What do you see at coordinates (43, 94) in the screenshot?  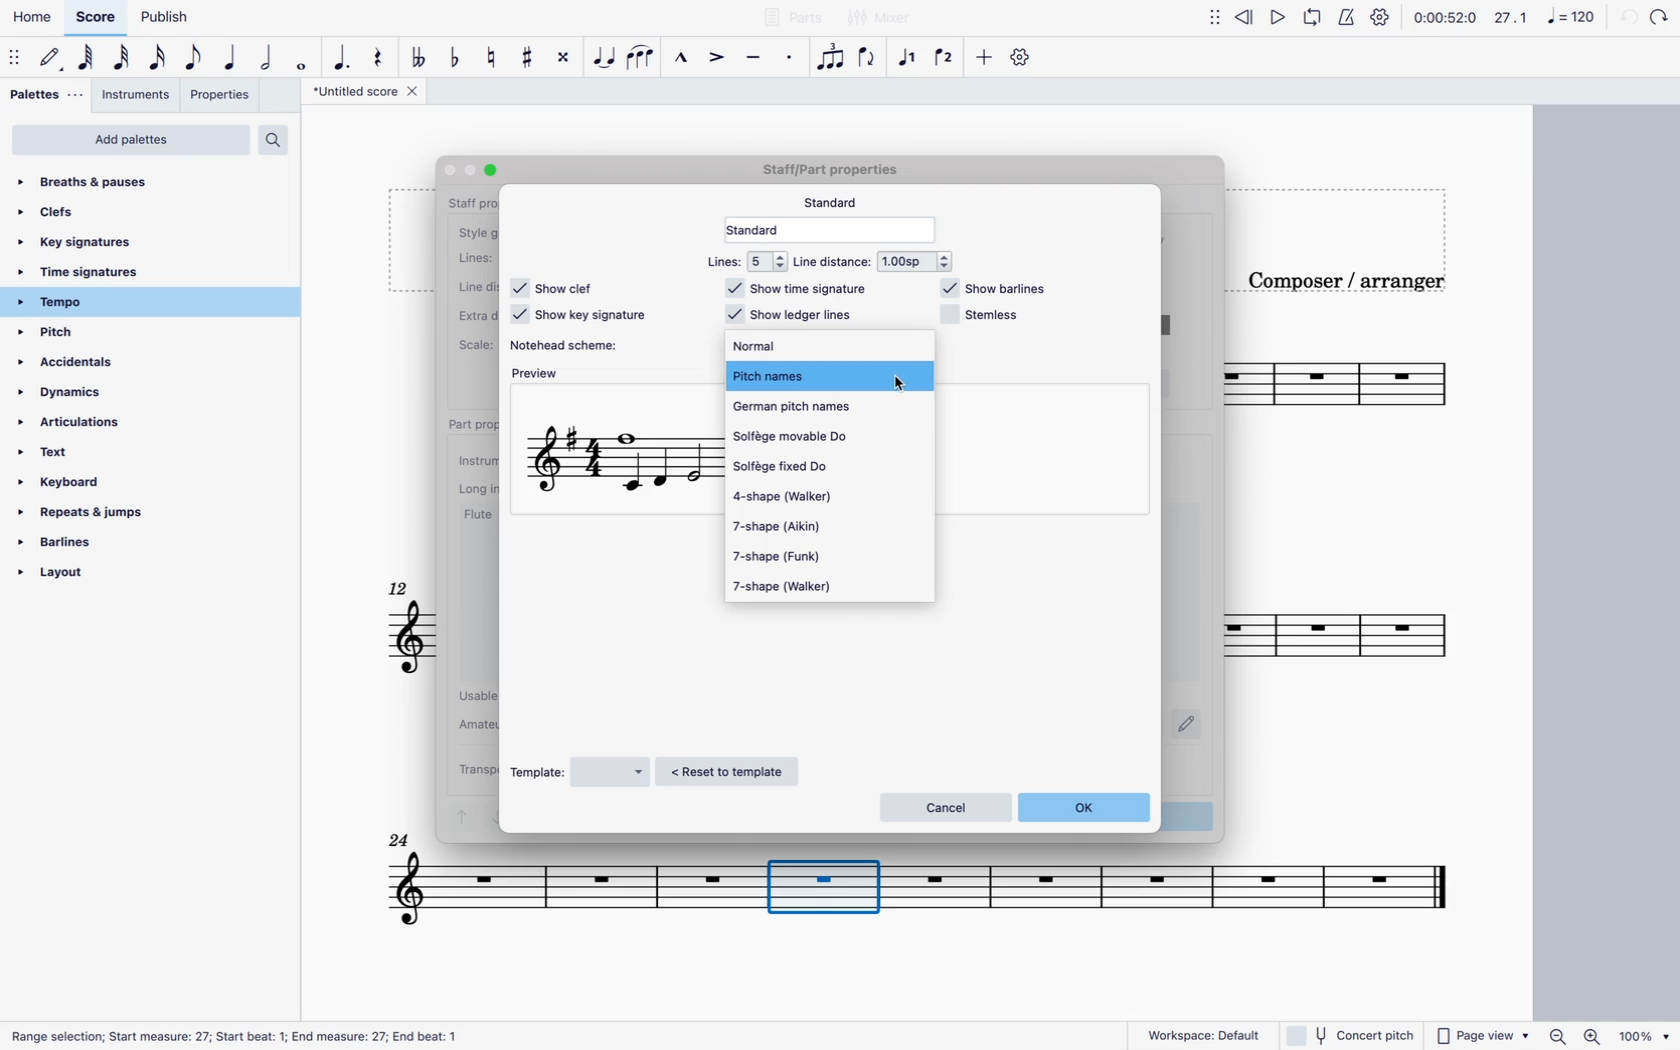 I see `palettes` at bounding box center [43, 94].